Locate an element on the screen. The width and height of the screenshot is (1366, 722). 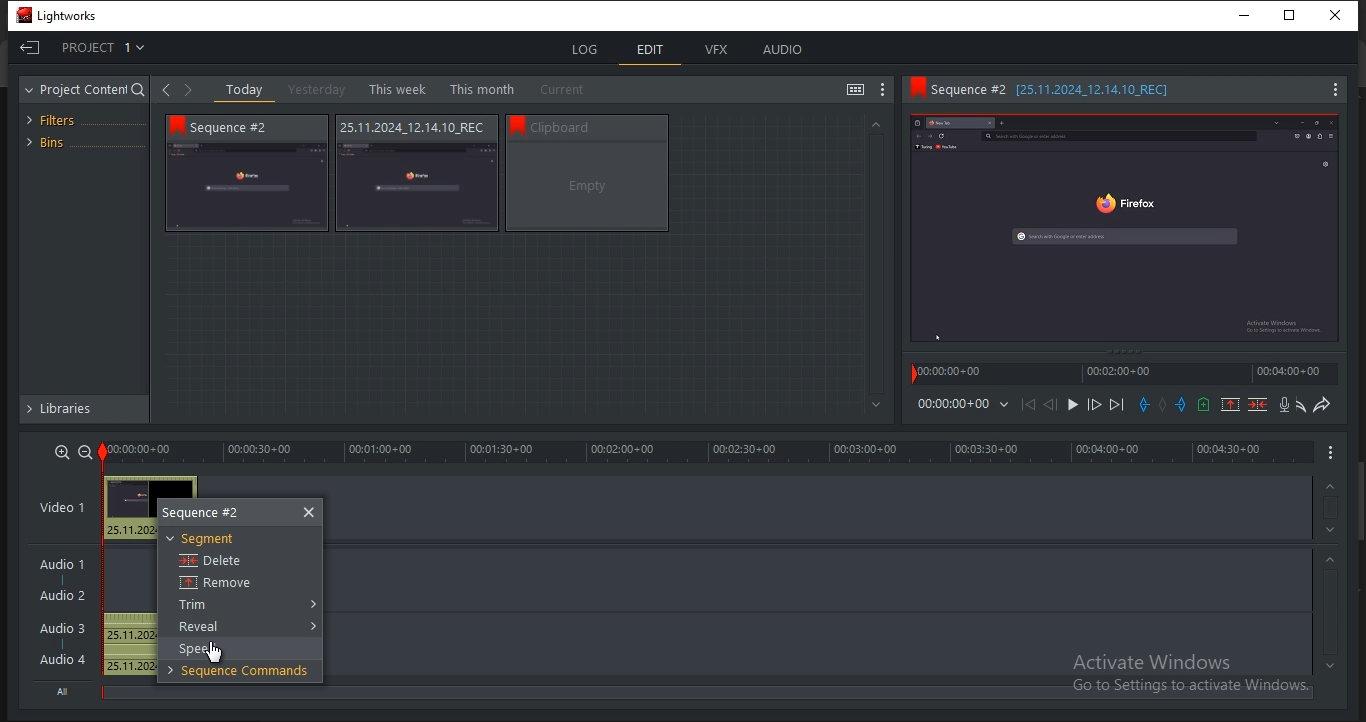
time stamp is located at coordinates (1291, 374).